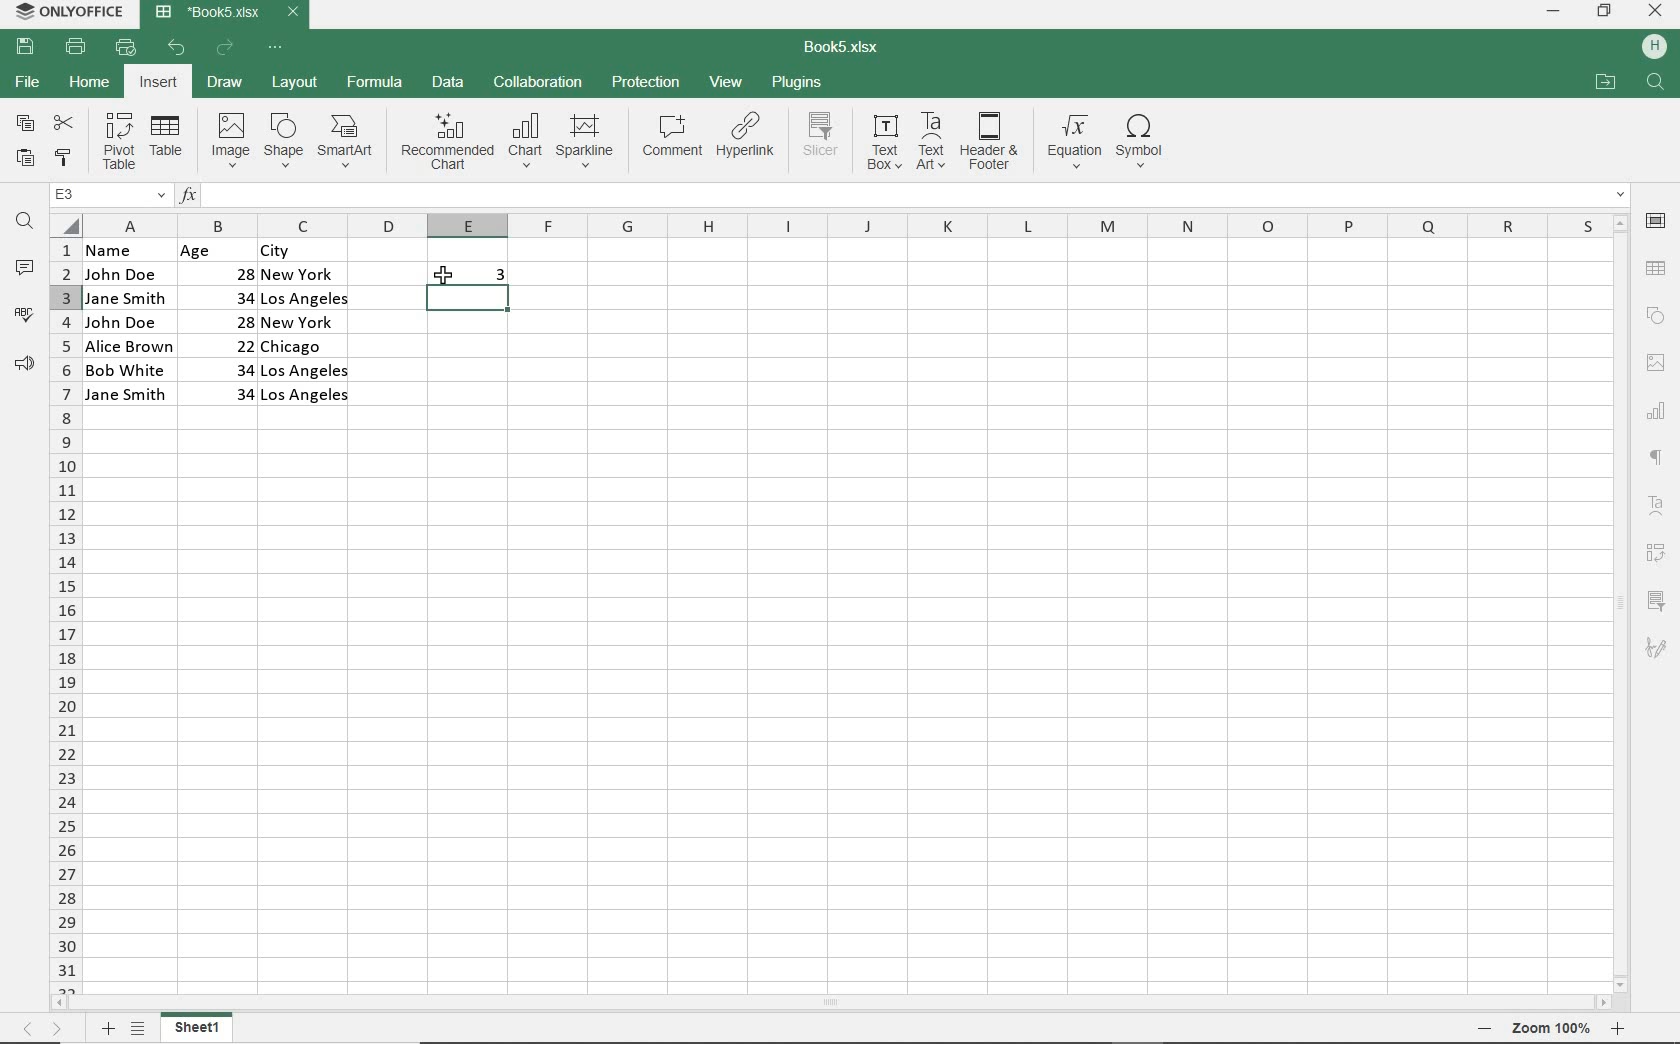  I want to click on Zoom 100%, so click(1552, 1028).